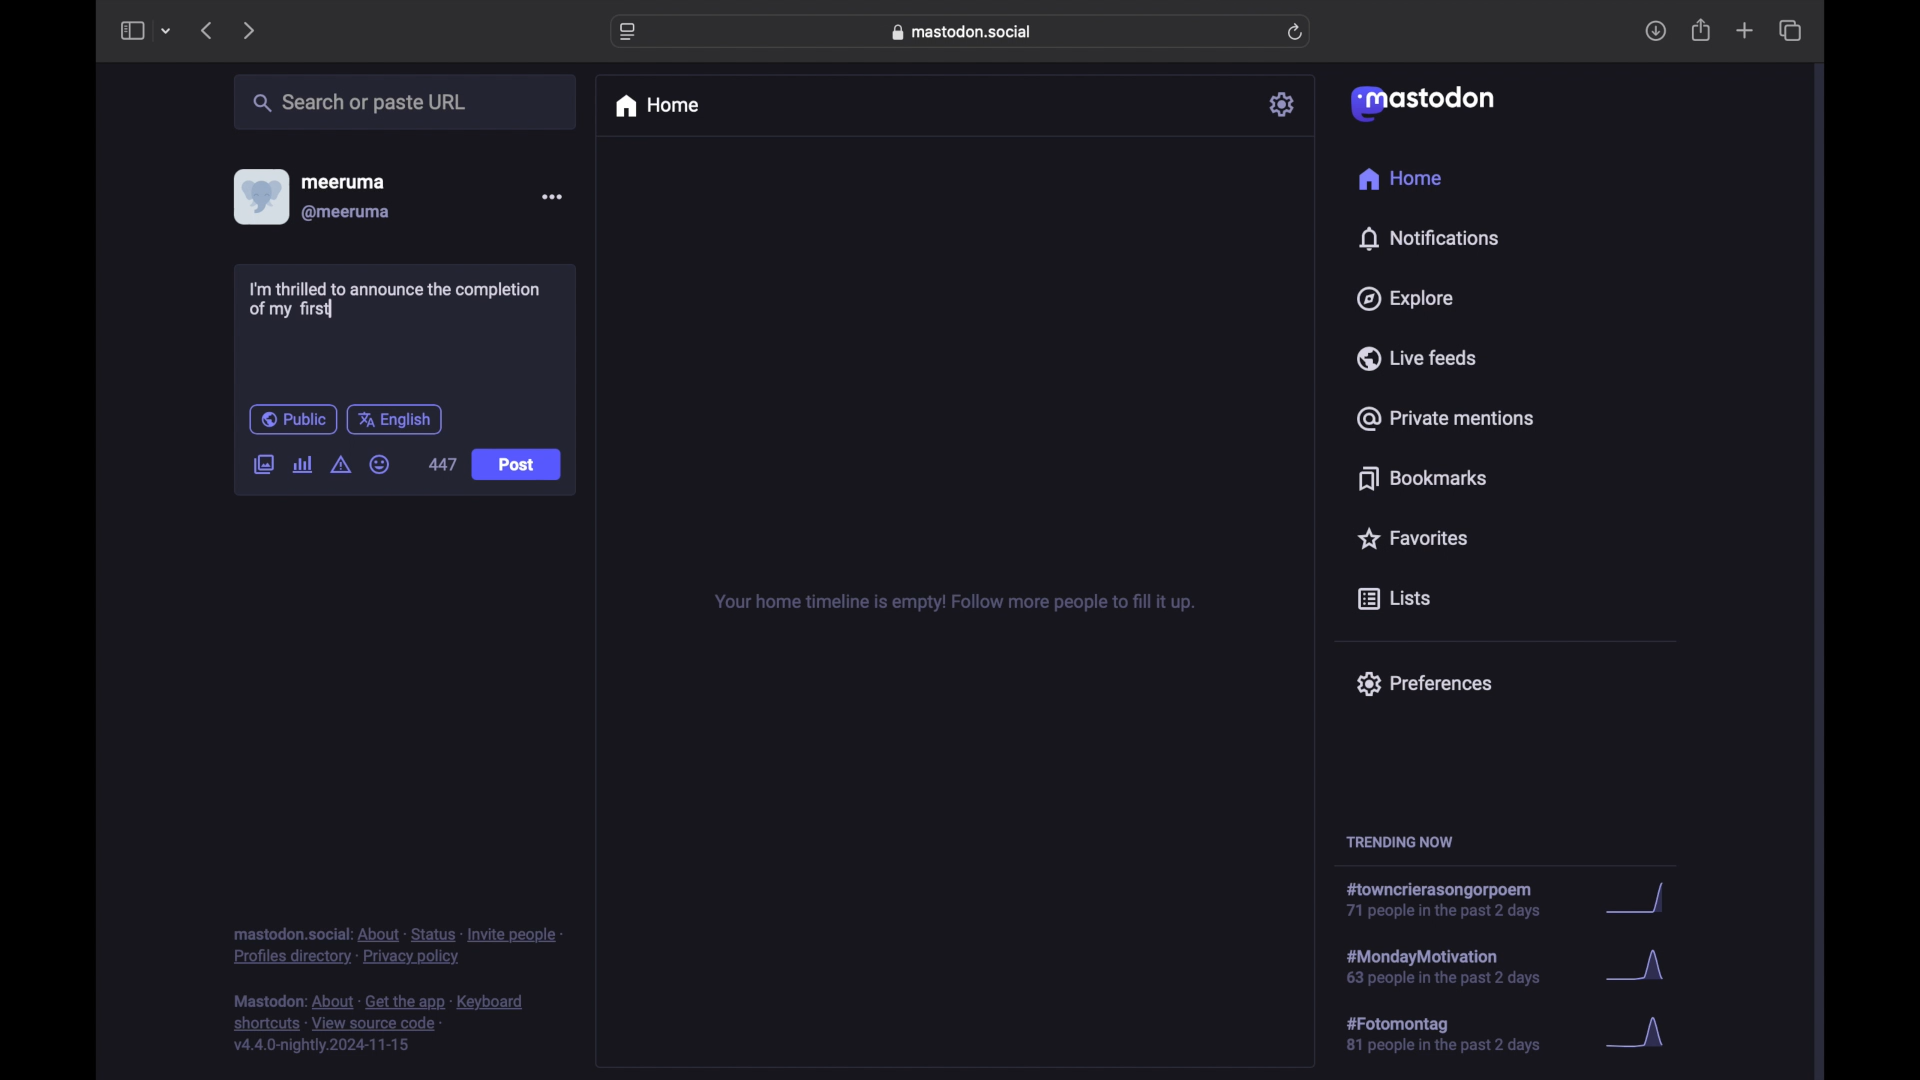  Describe the element at coordinates (1295, 32) in the screenshot. I see `refresh` at that location.